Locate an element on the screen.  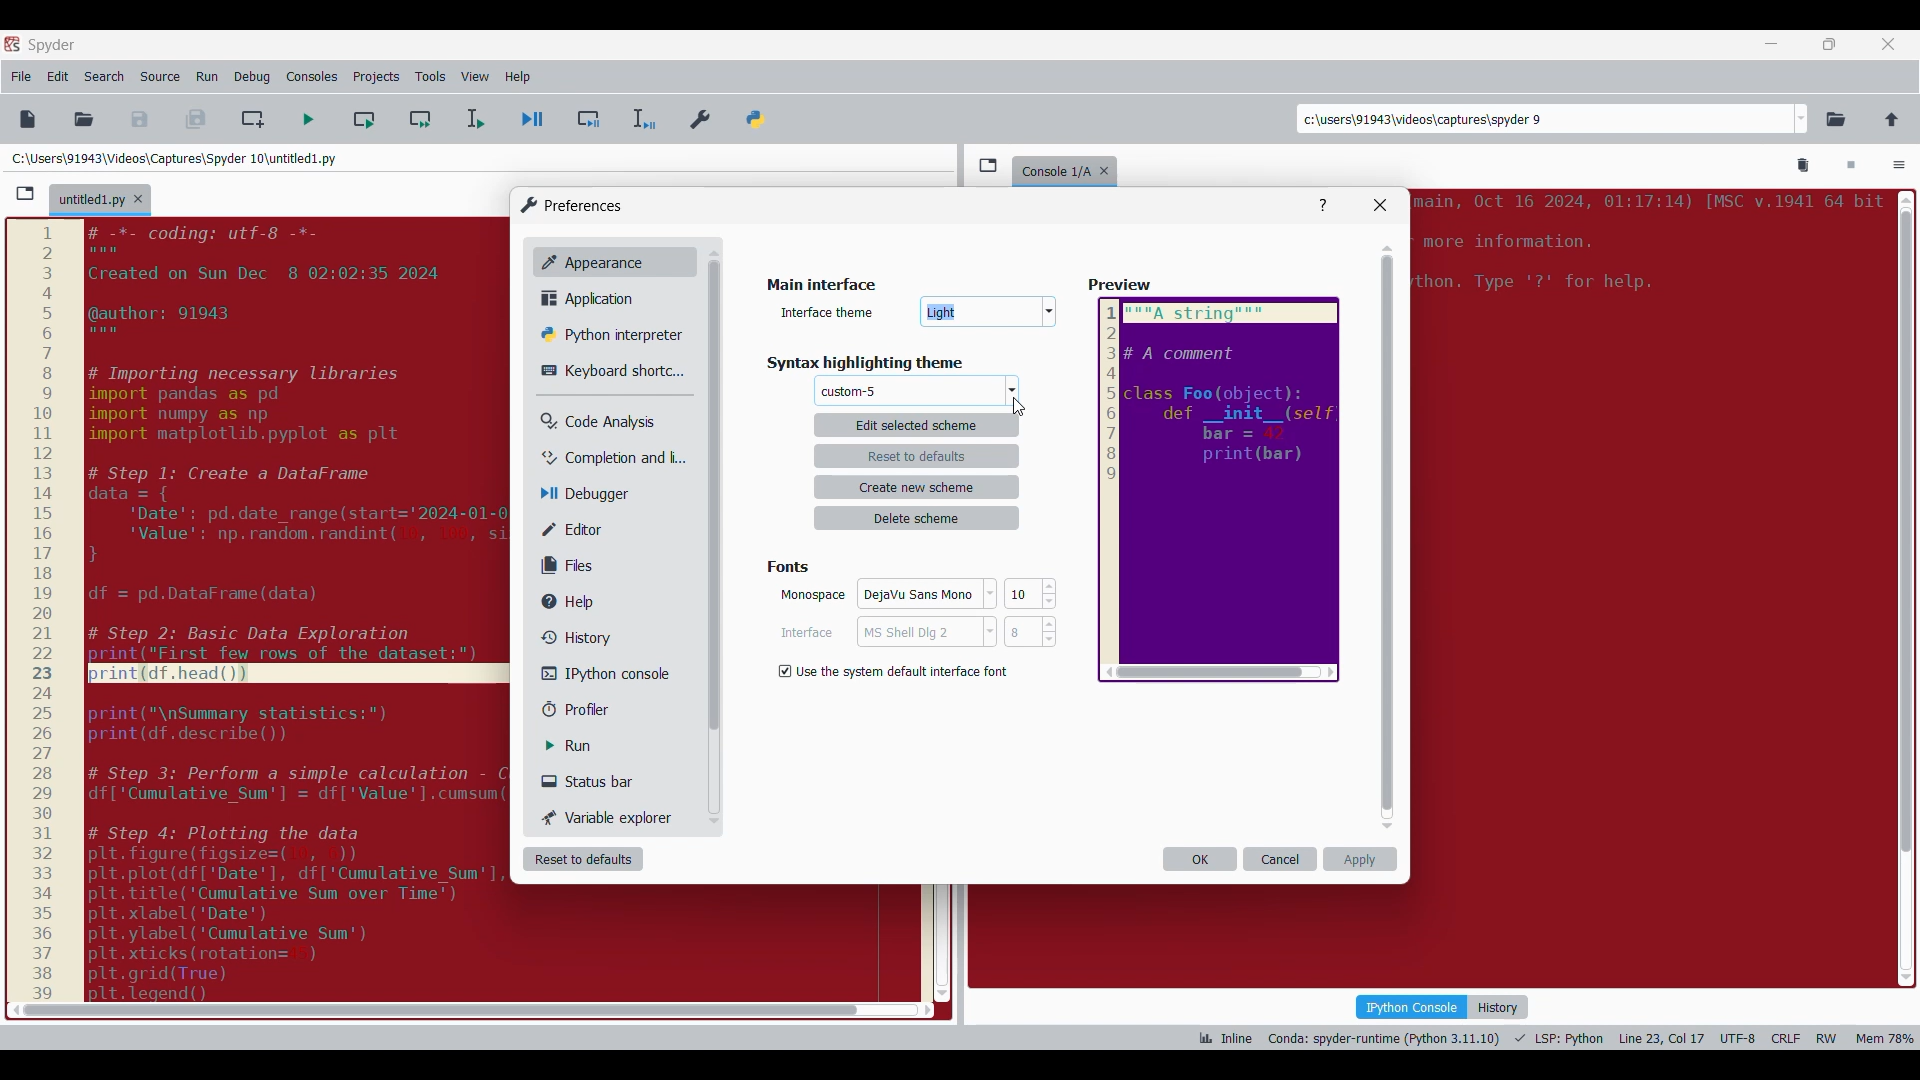
Debug selection/current line is located at coordinates (642, 119).